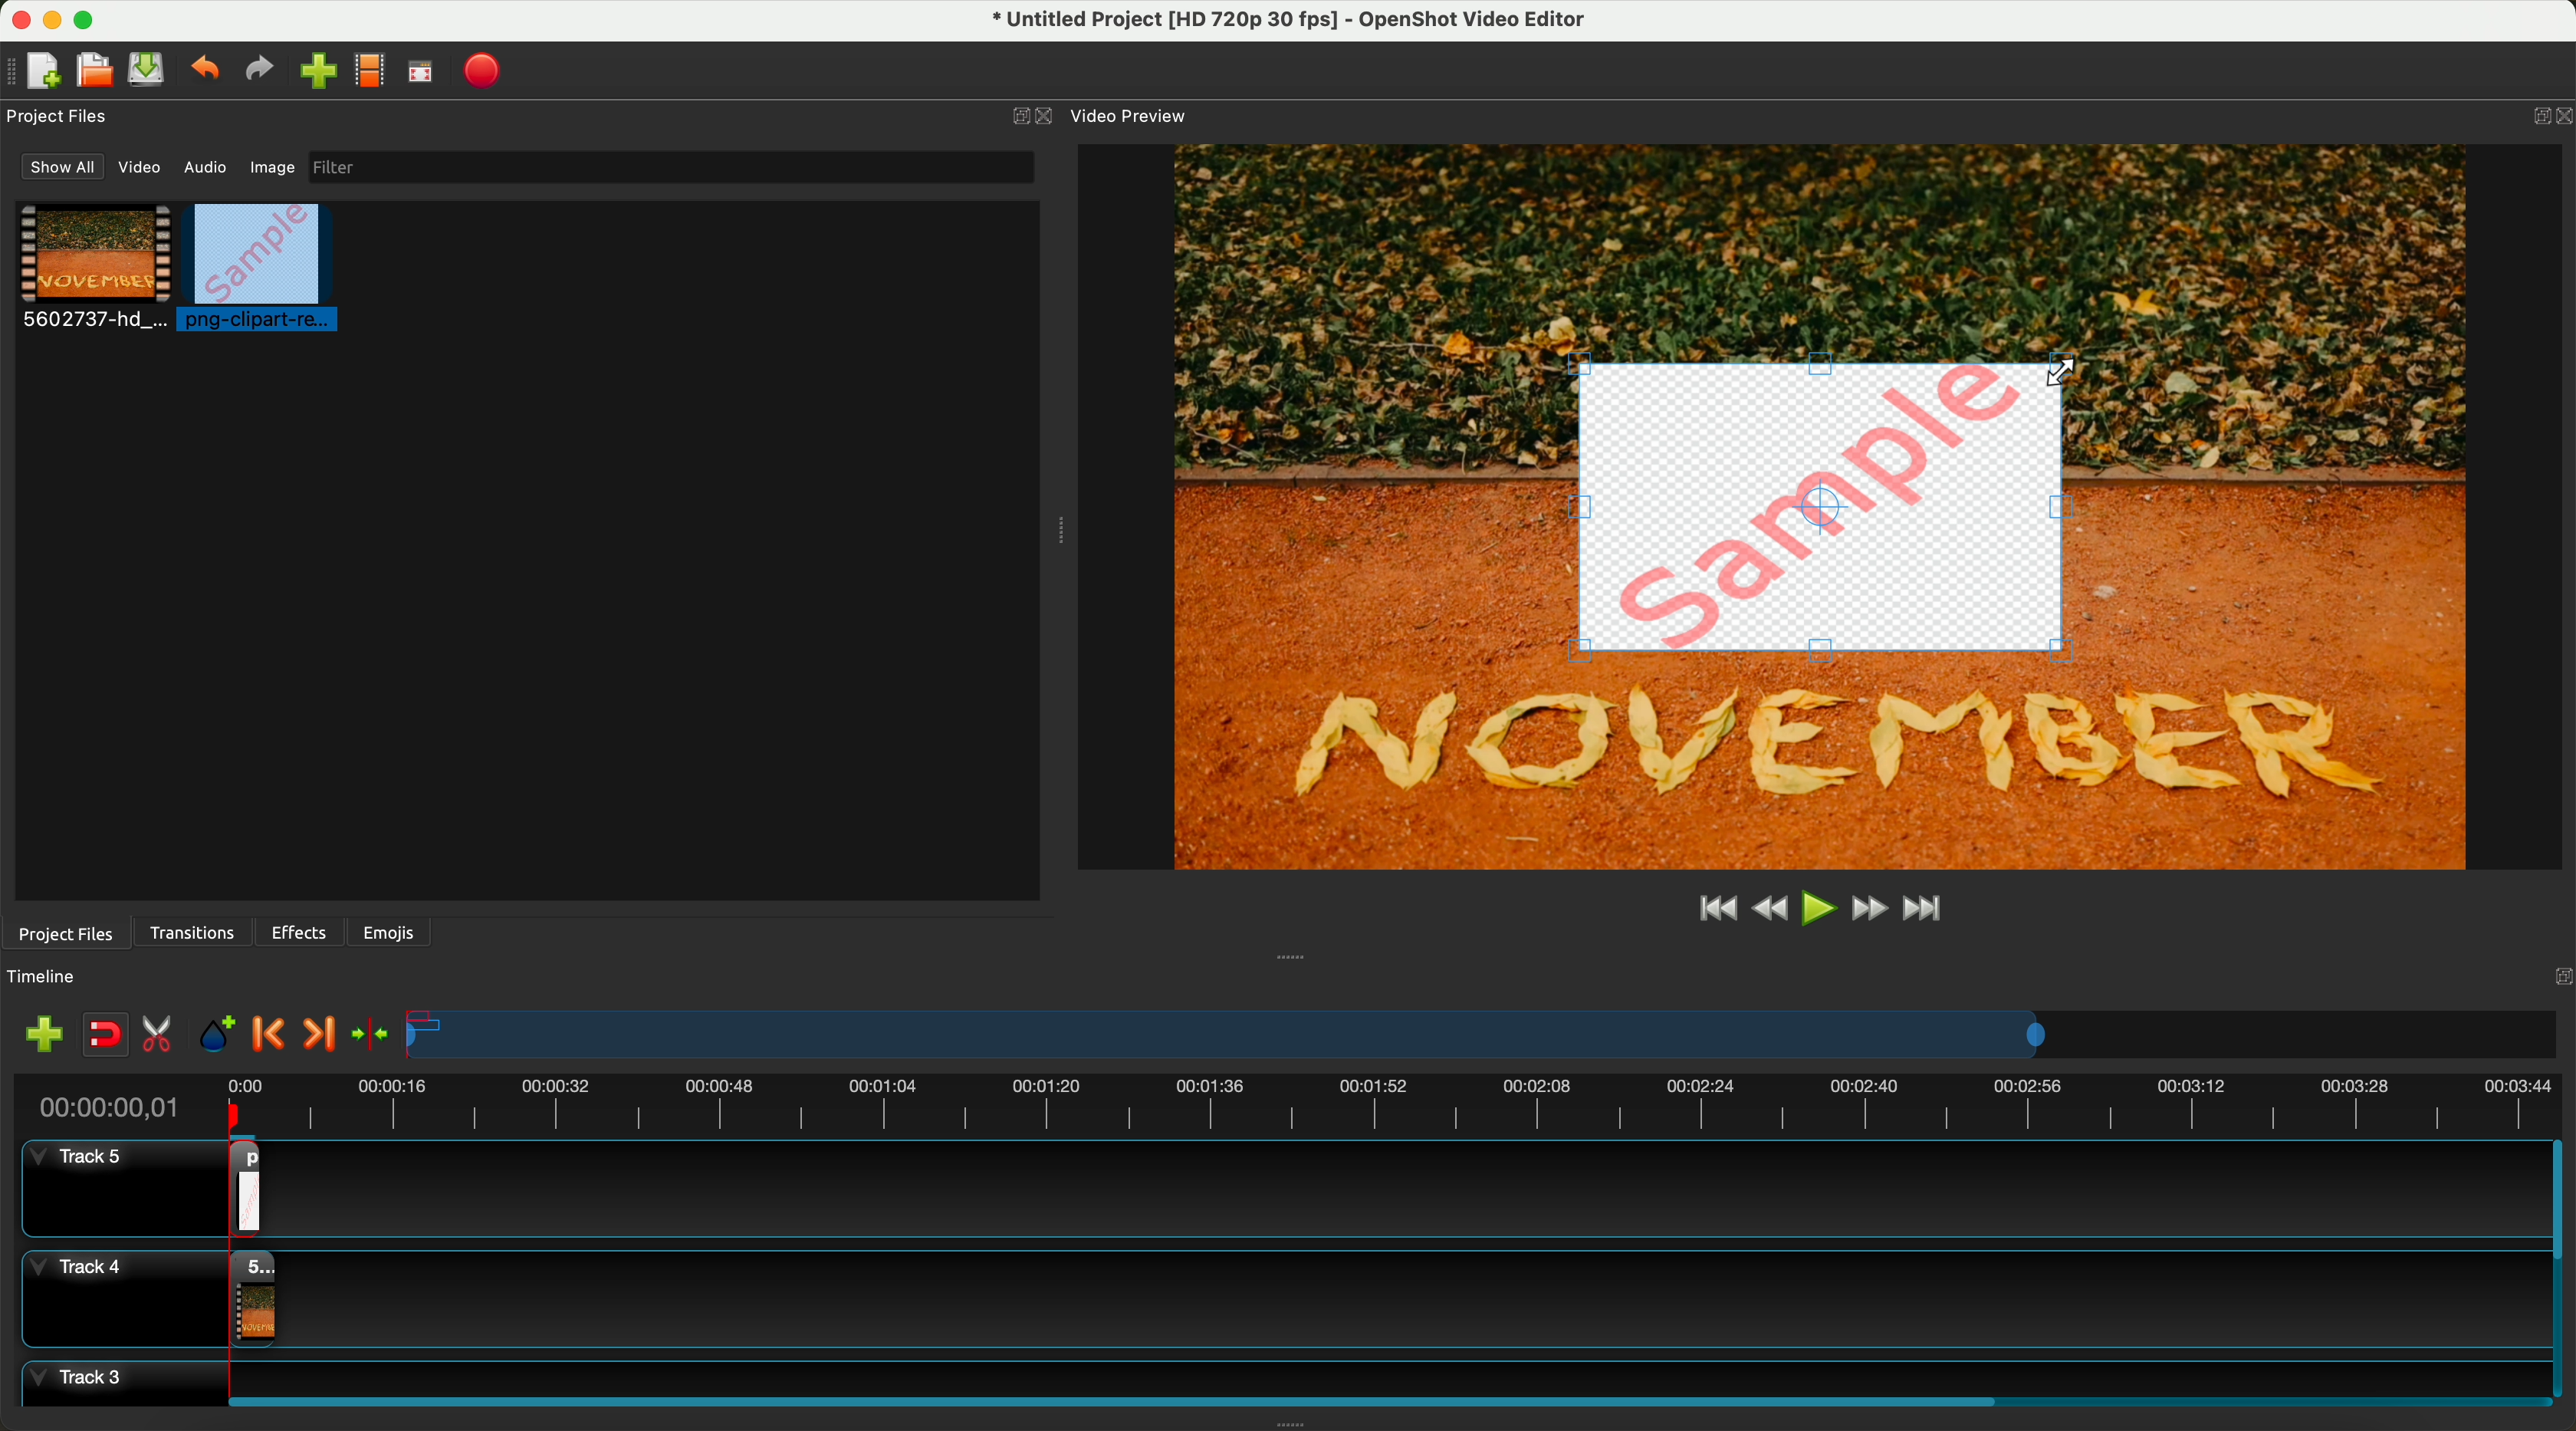 The width and height of the screenshot is (2576, 1431). I want to click on scroll bar, so click(2560, 1269).